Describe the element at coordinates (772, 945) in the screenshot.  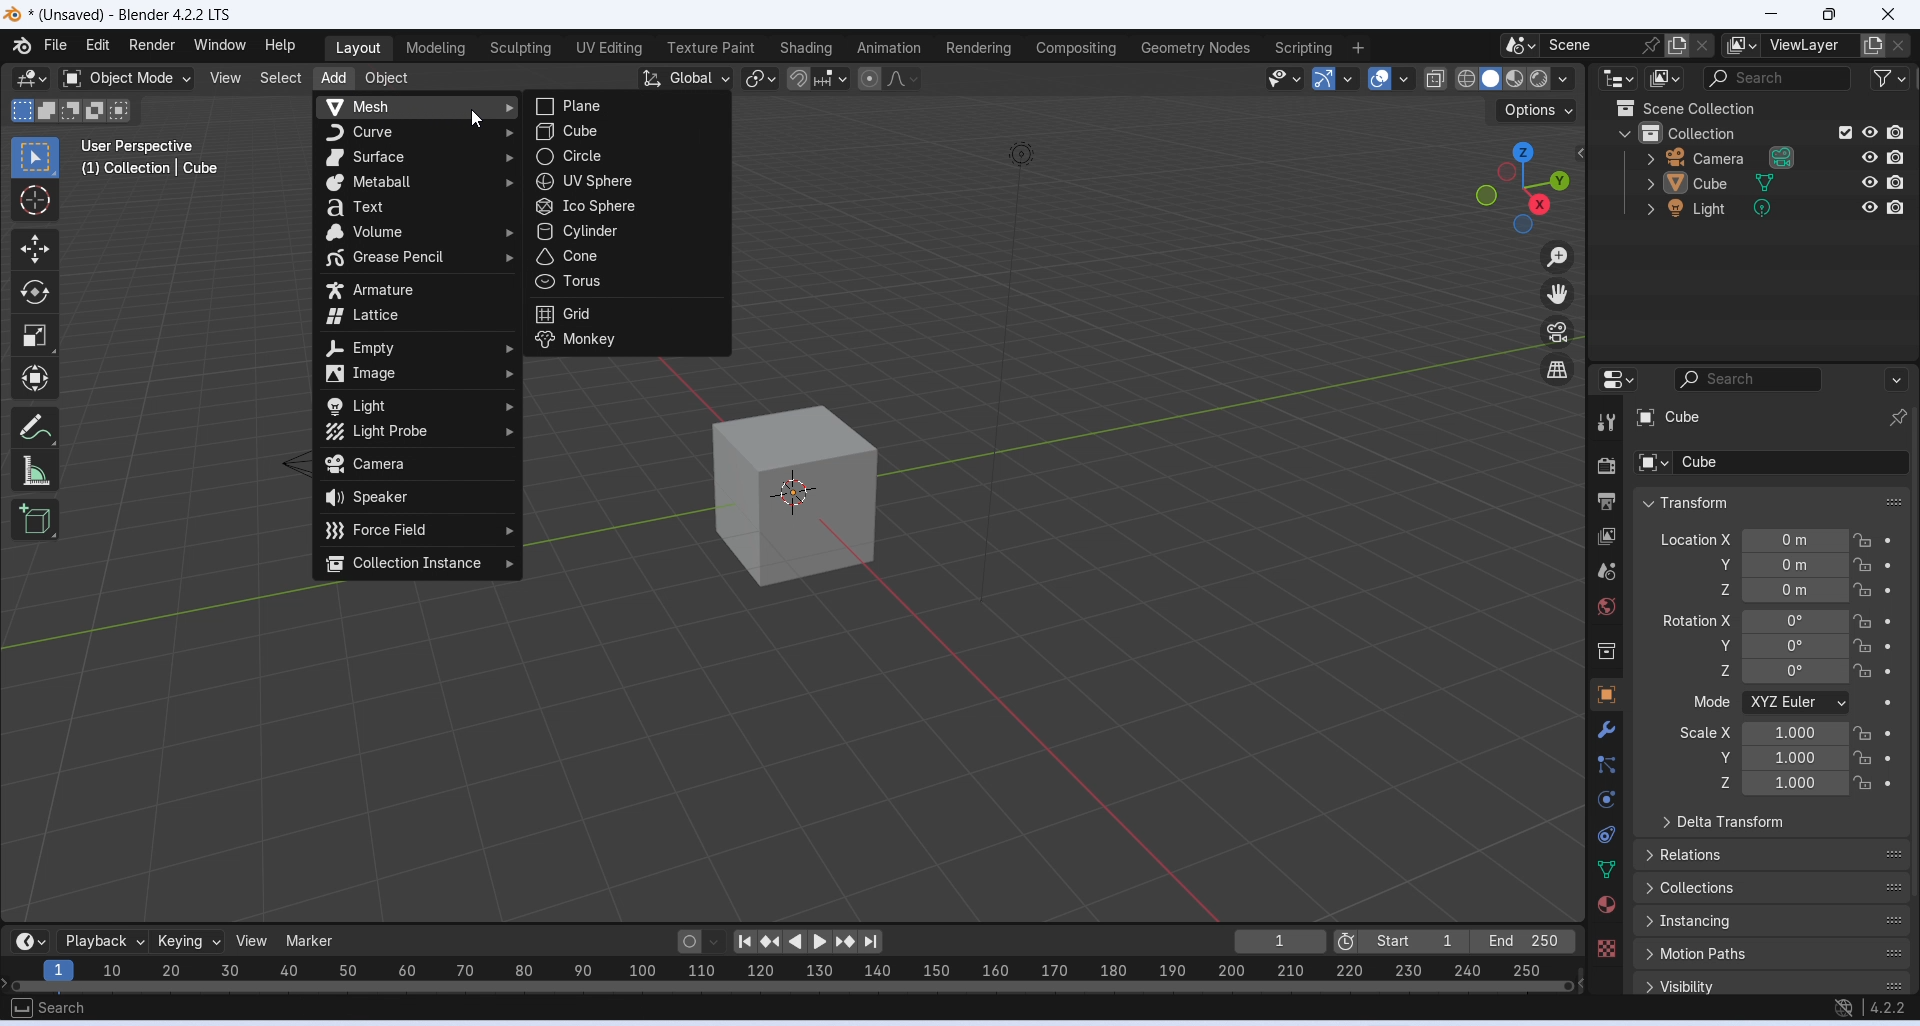
I see `jump to keyframe` at that location.